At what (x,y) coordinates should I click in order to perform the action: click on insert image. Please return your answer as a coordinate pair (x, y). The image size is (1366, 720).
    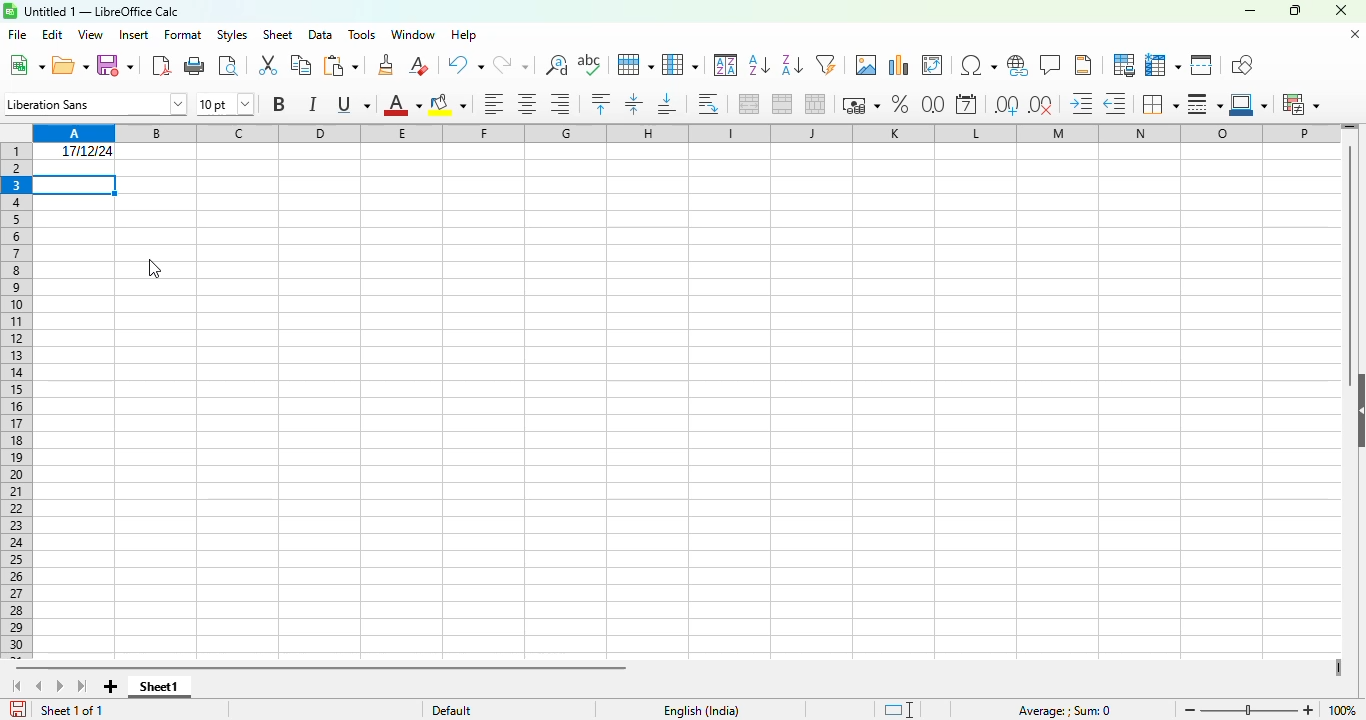
    Looking at the image, I should click on (867, 64).